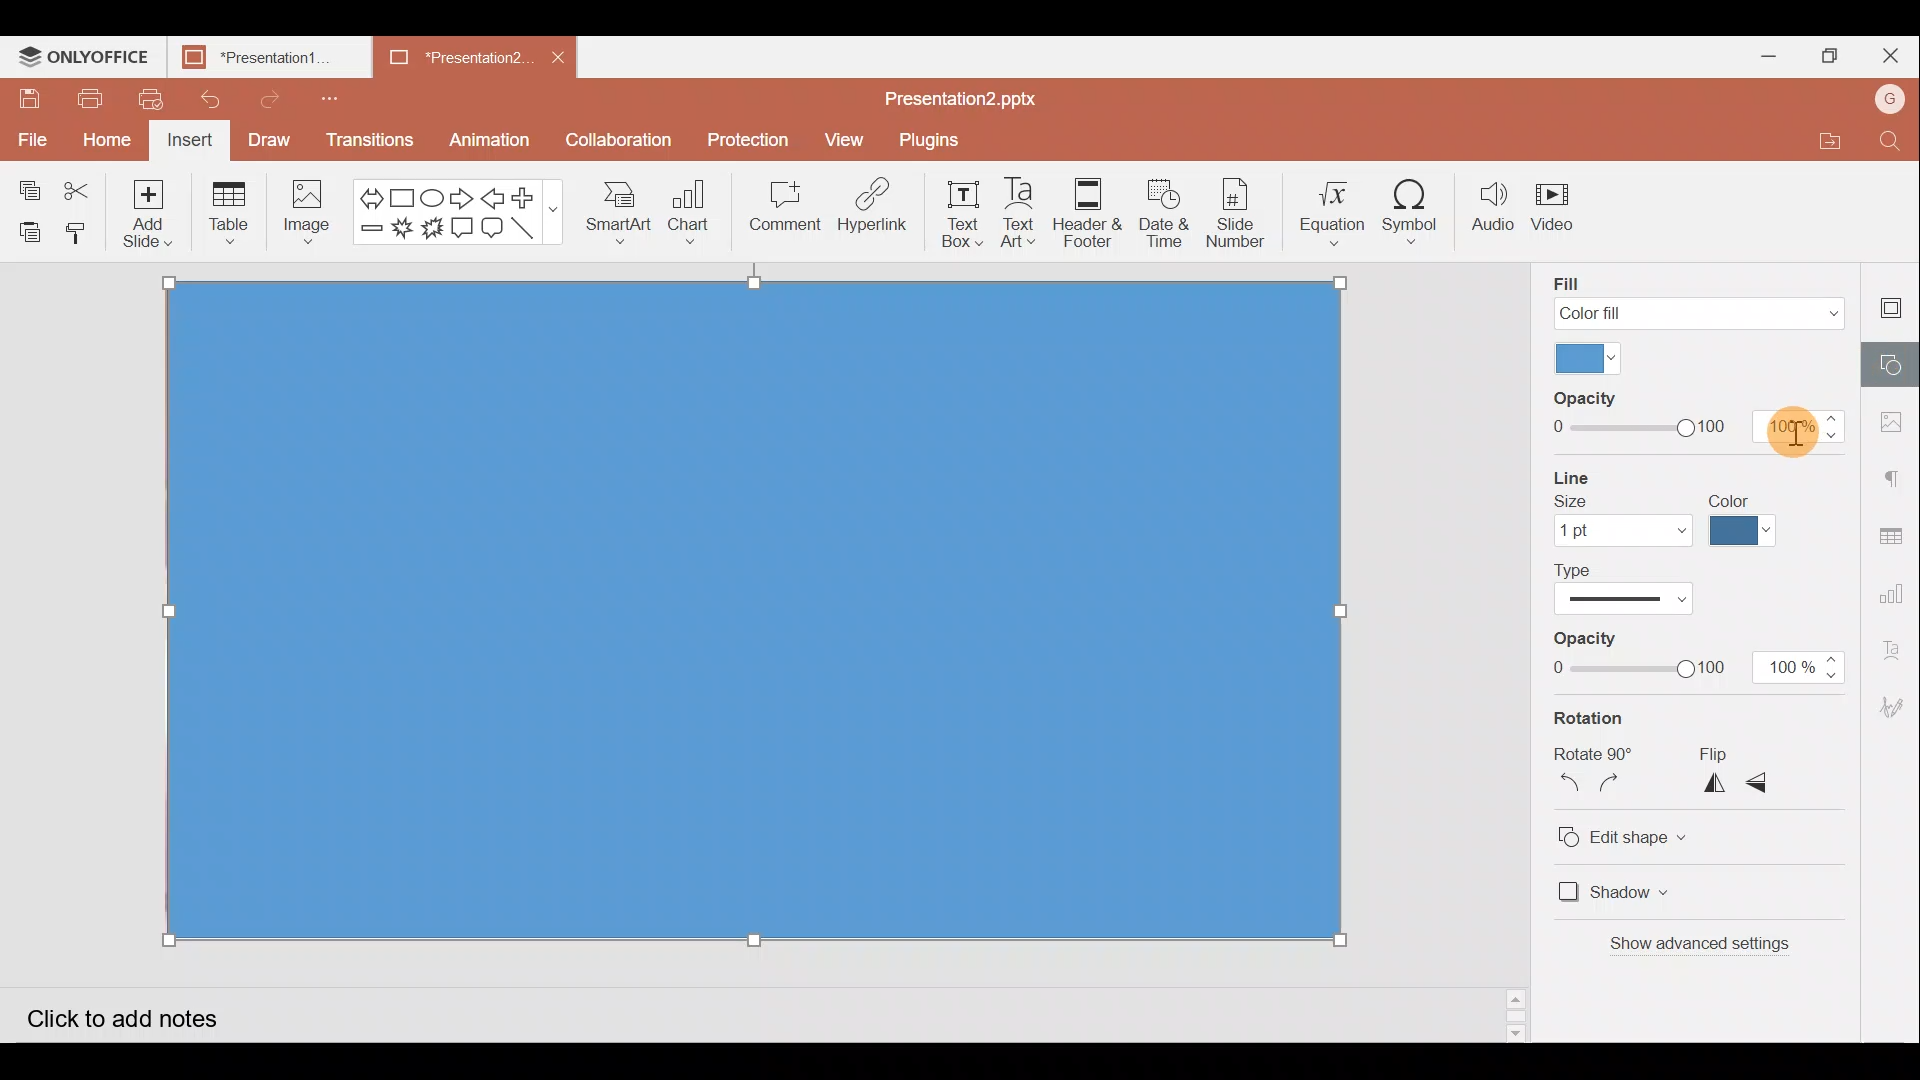 The width and height of the screenshot is (1920, 1080). I want to click on Explosion 1, so click(402, 233).